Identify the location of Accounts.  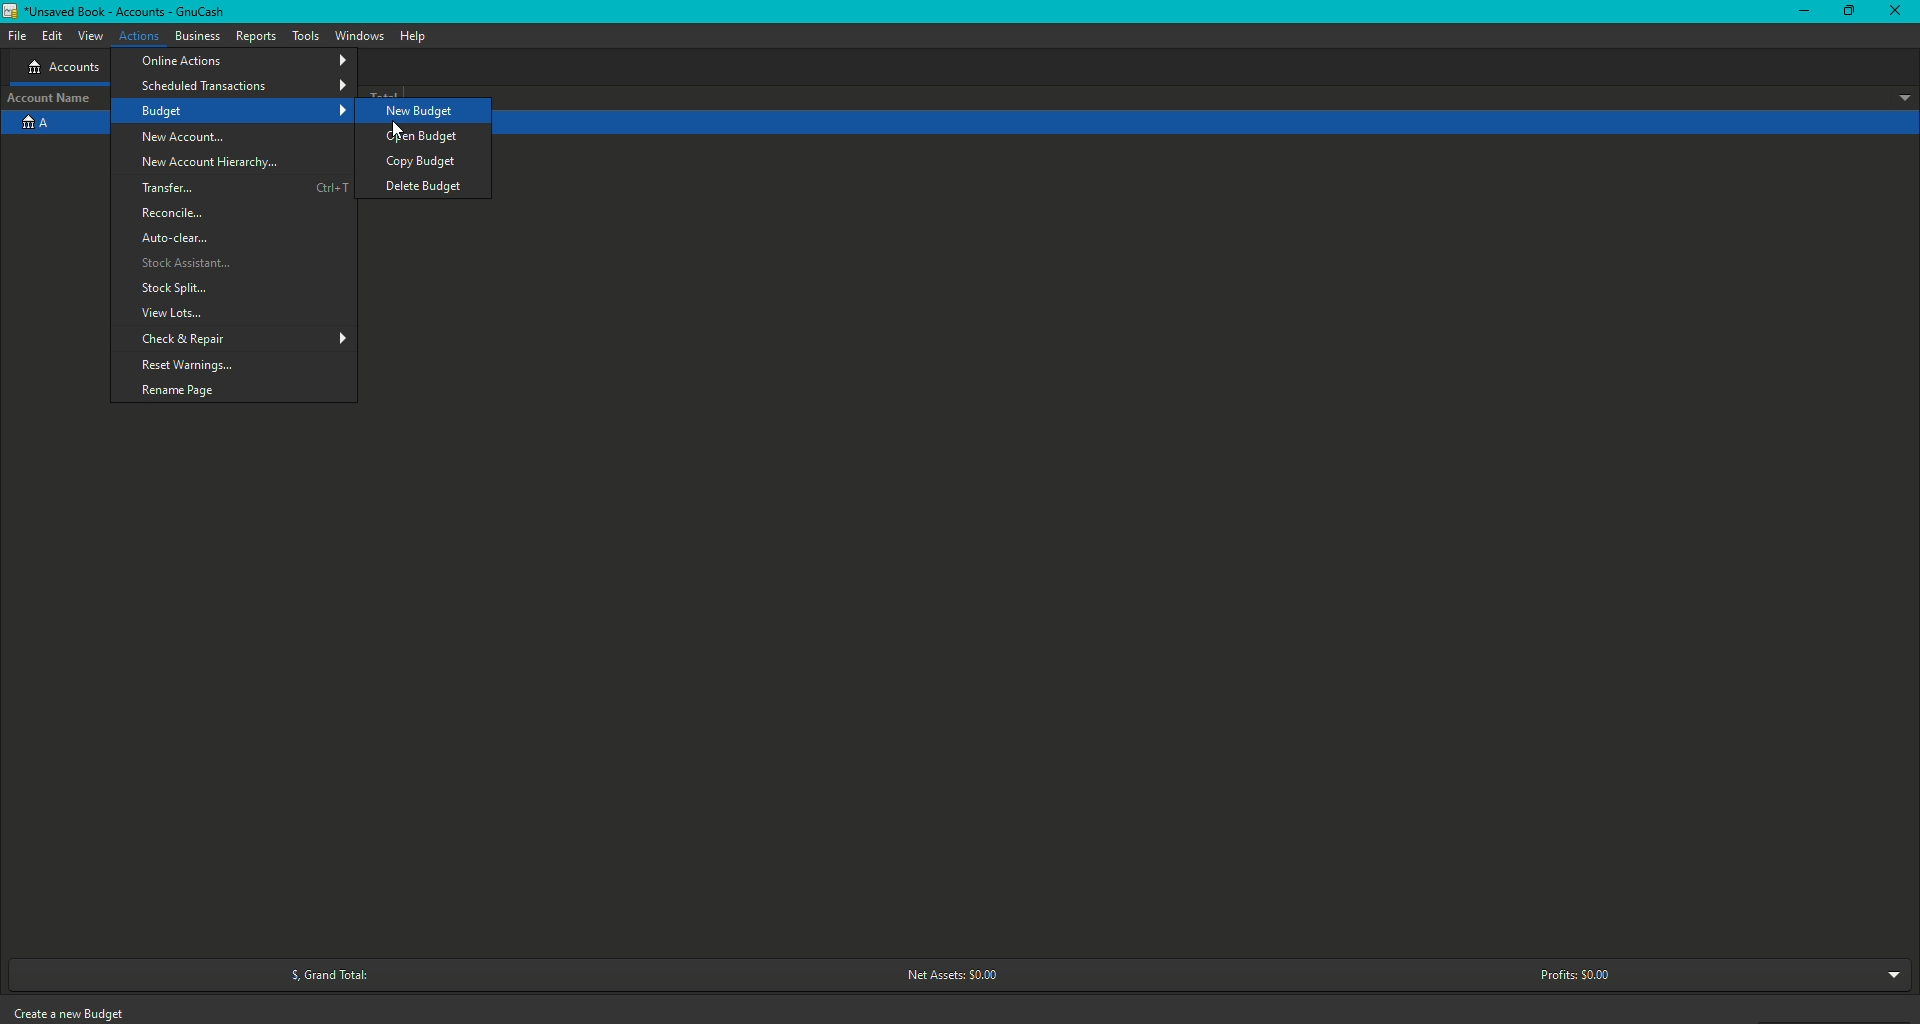
(66, 68).